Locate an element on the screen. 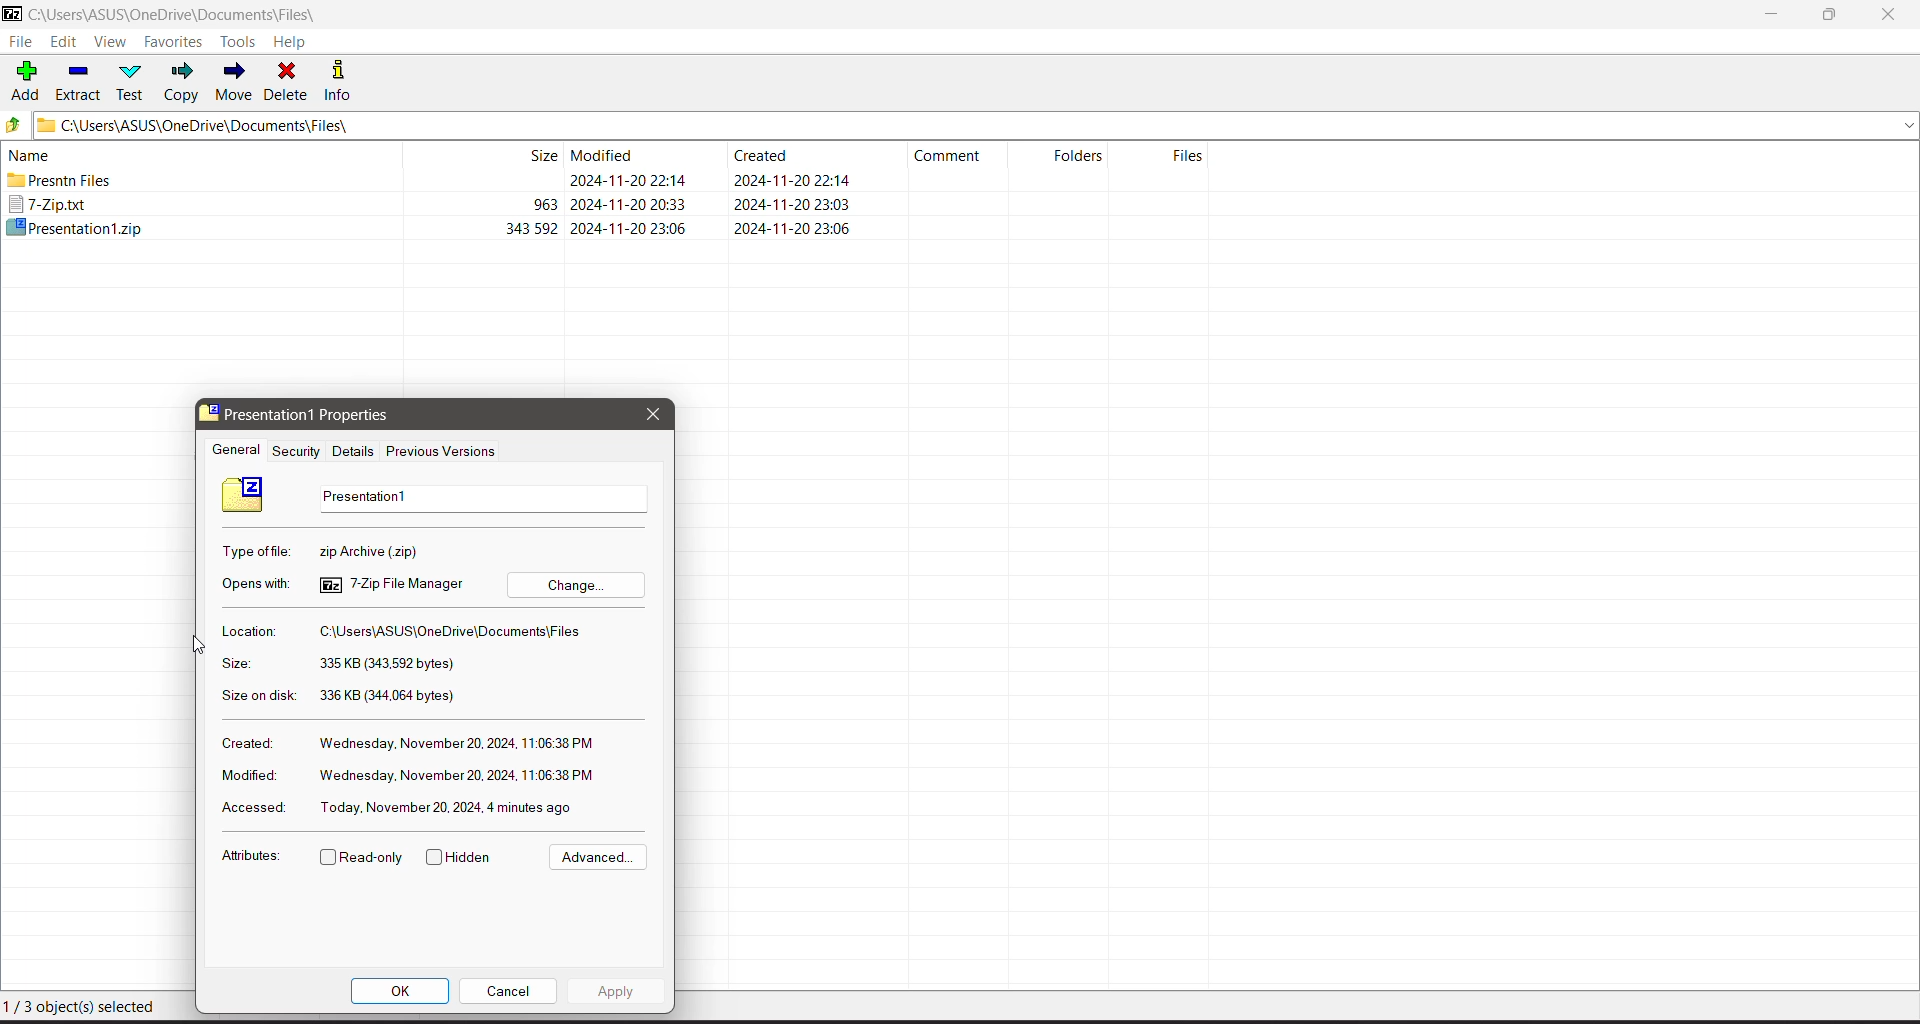  Copy is located at coordinates (183, 82).